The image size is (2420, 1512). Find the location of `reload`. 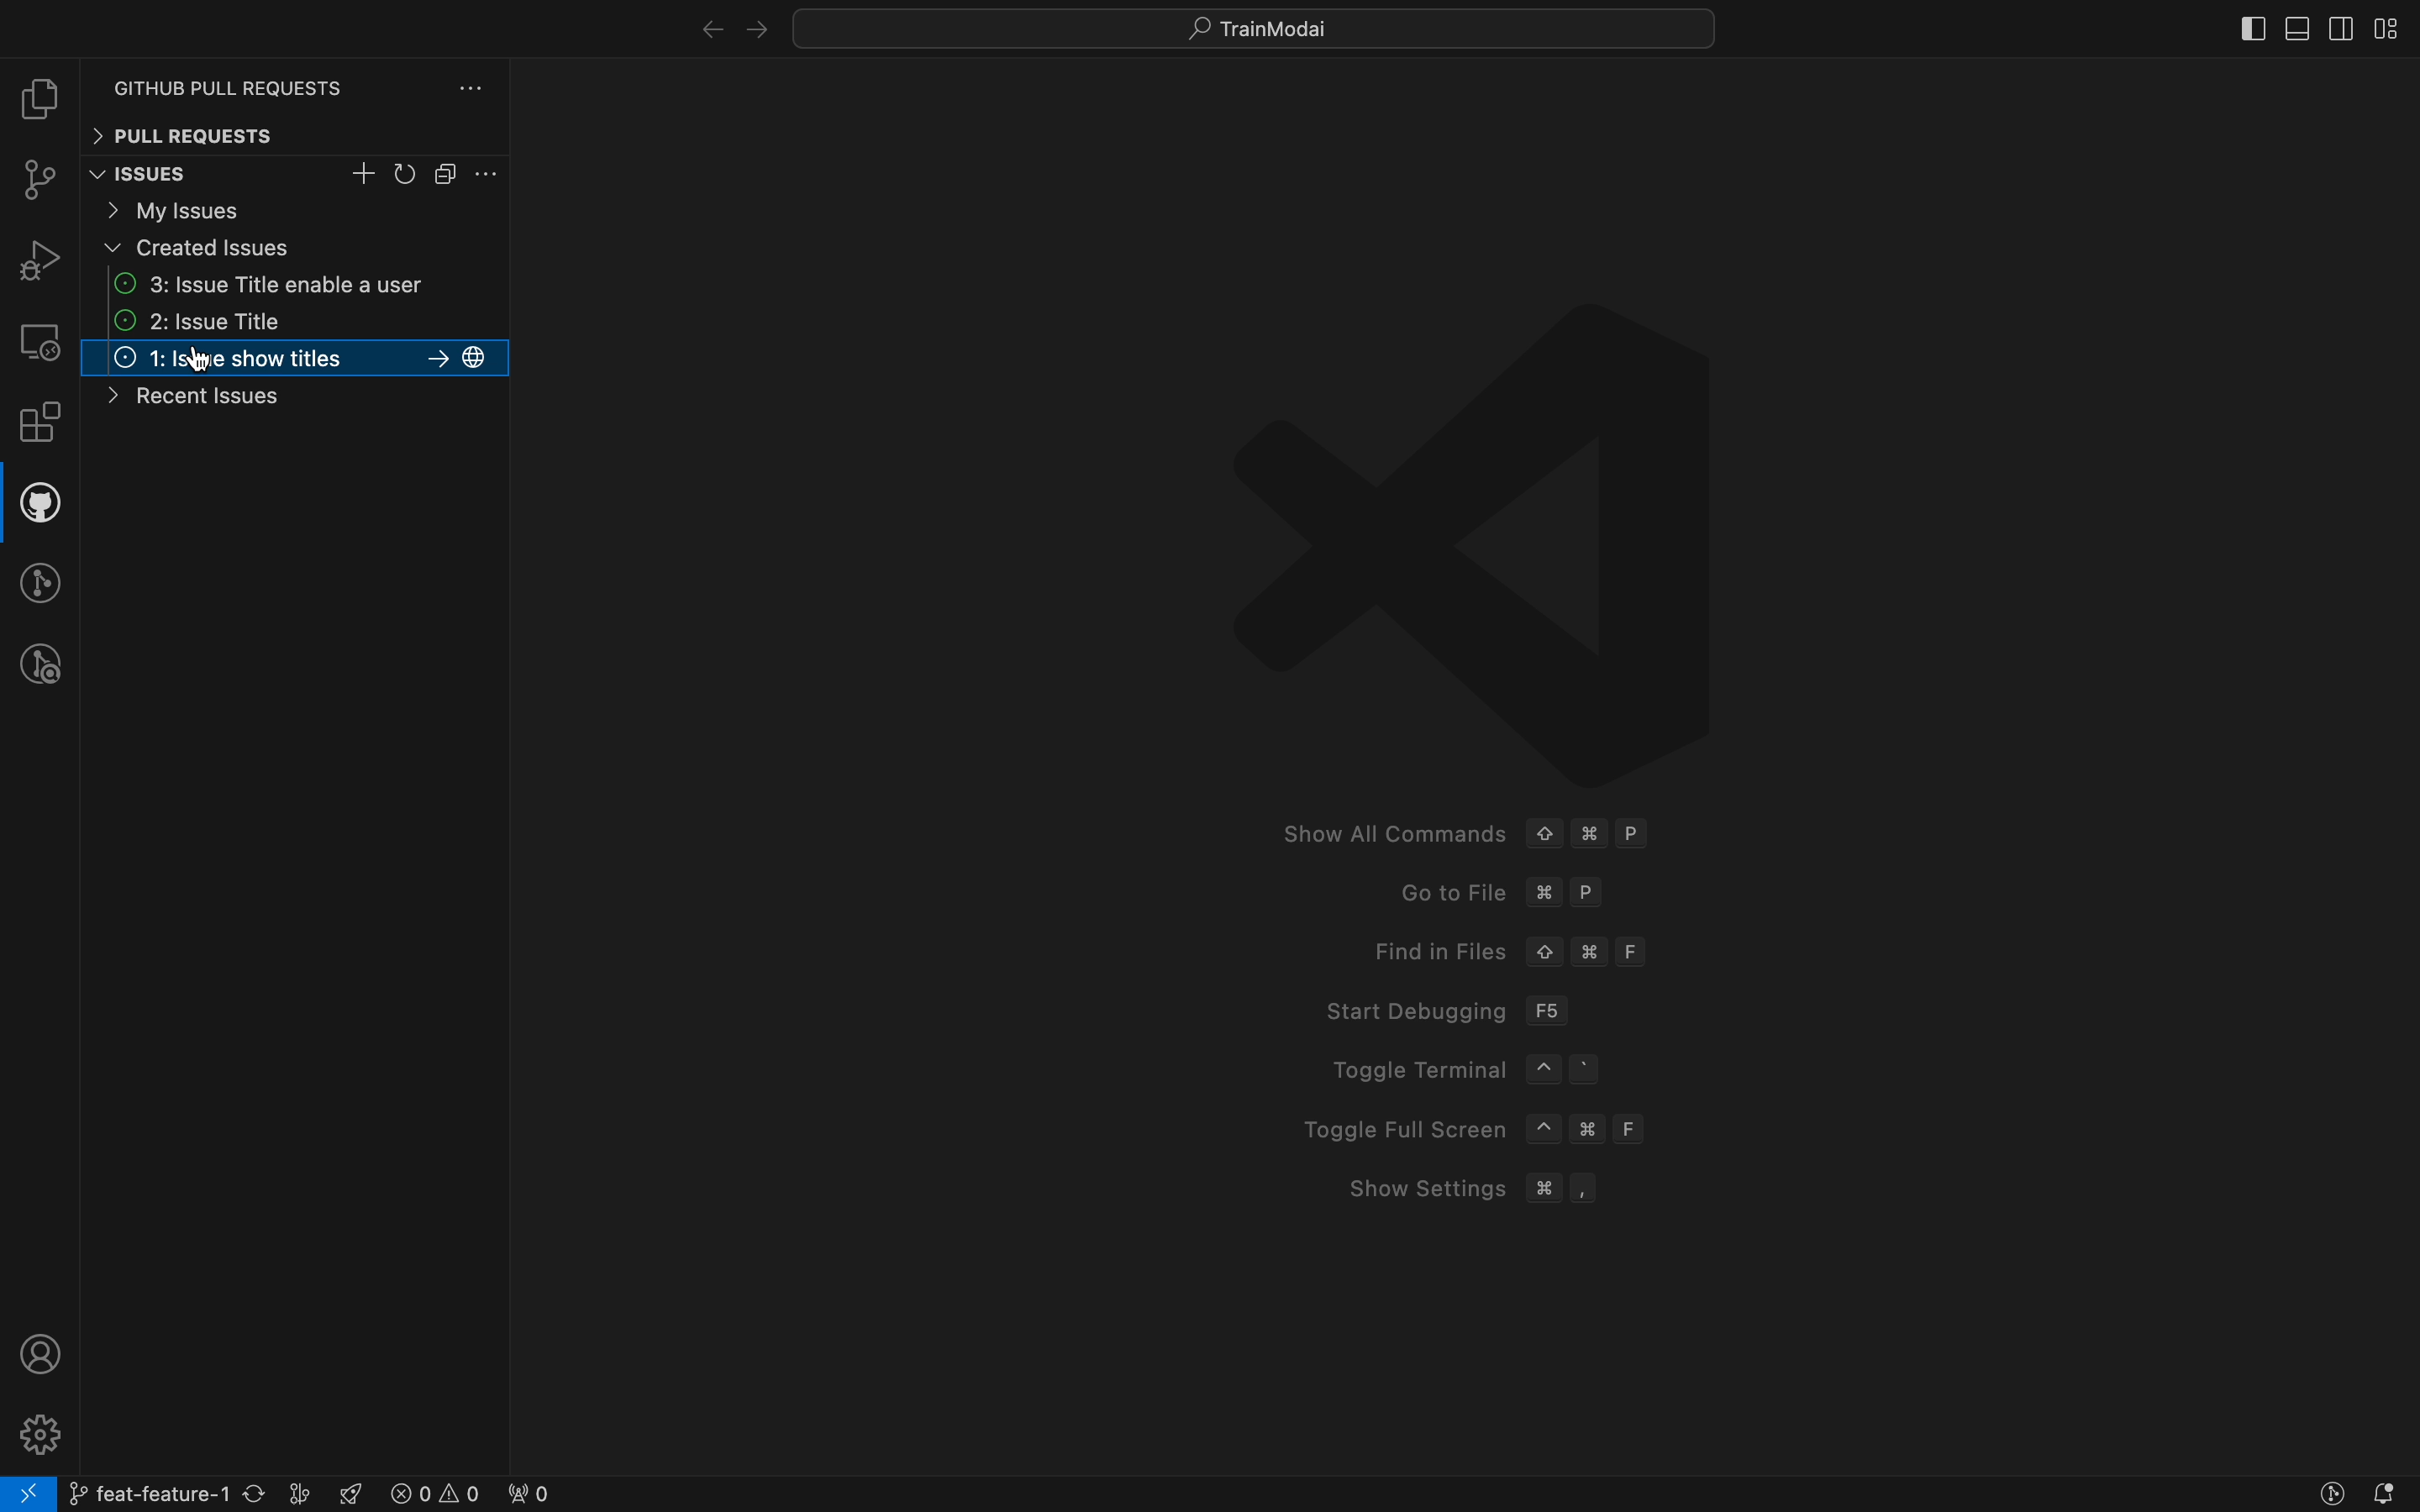

reload is located at coordinates (407, 175).